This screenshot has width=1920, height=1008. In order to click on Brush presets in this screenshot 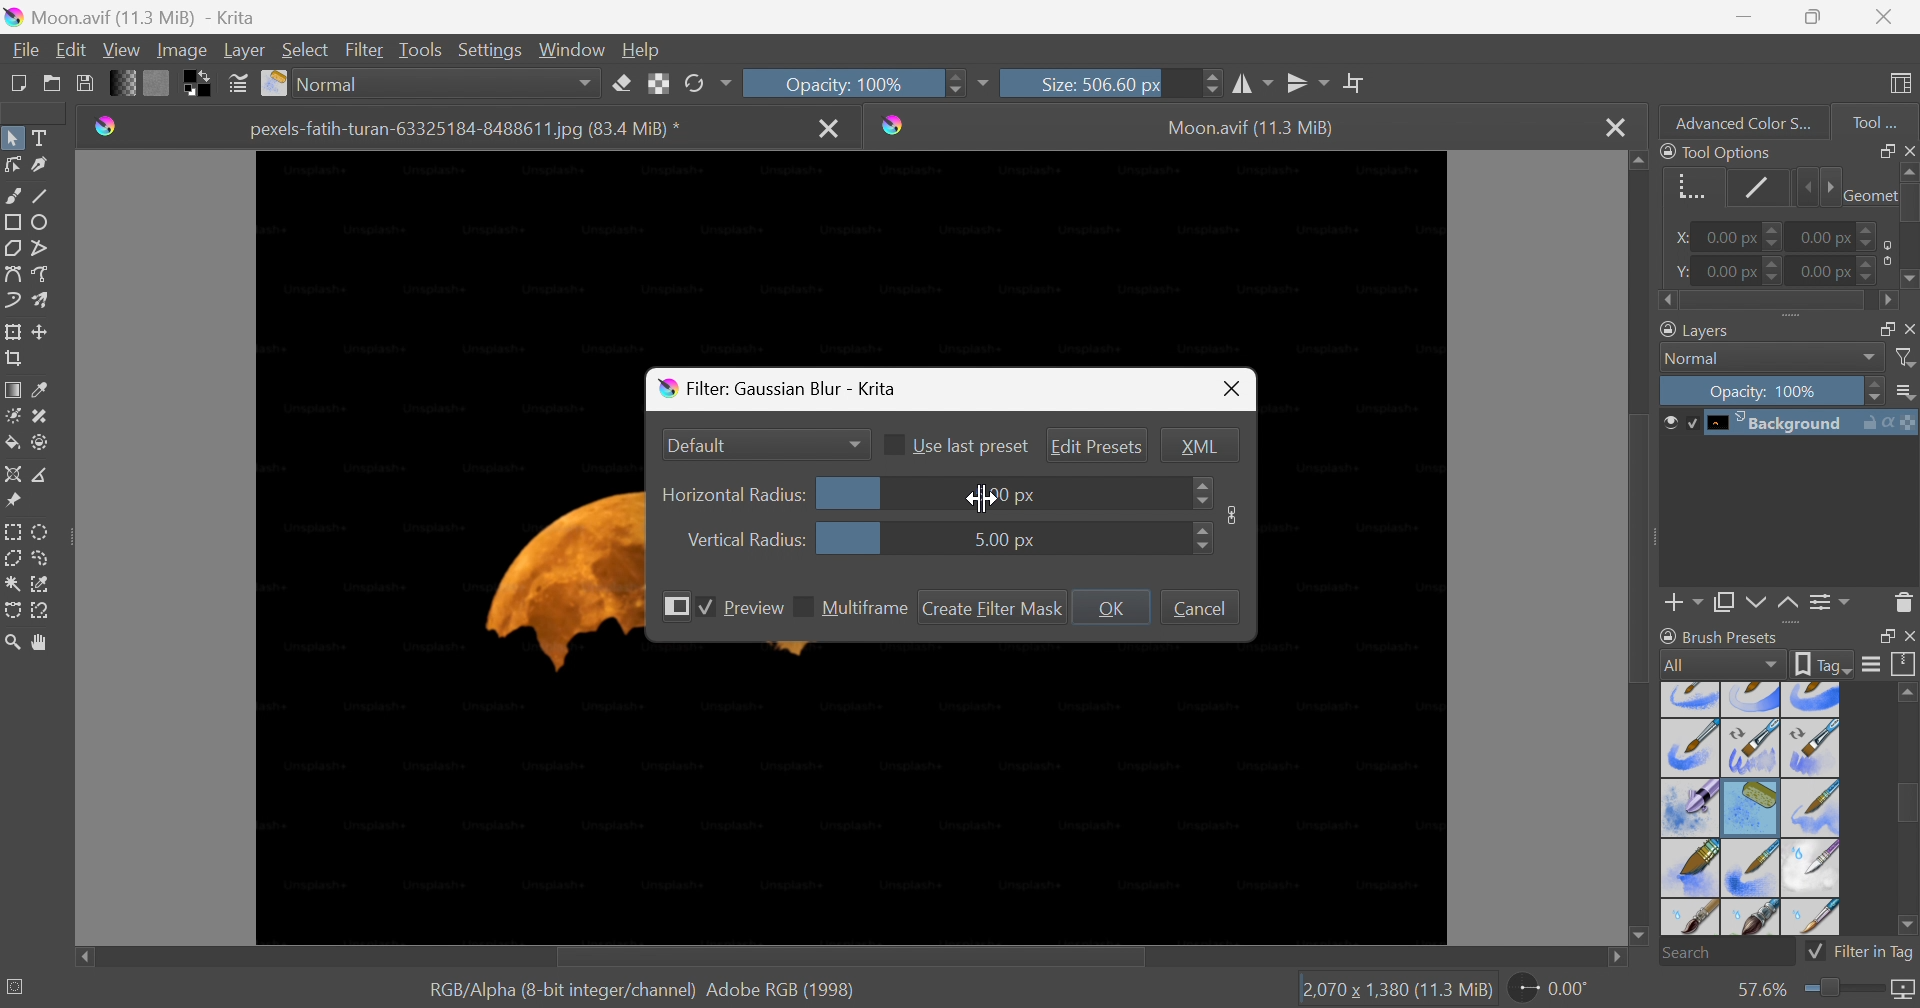, I will do `click(1723, 639)`.